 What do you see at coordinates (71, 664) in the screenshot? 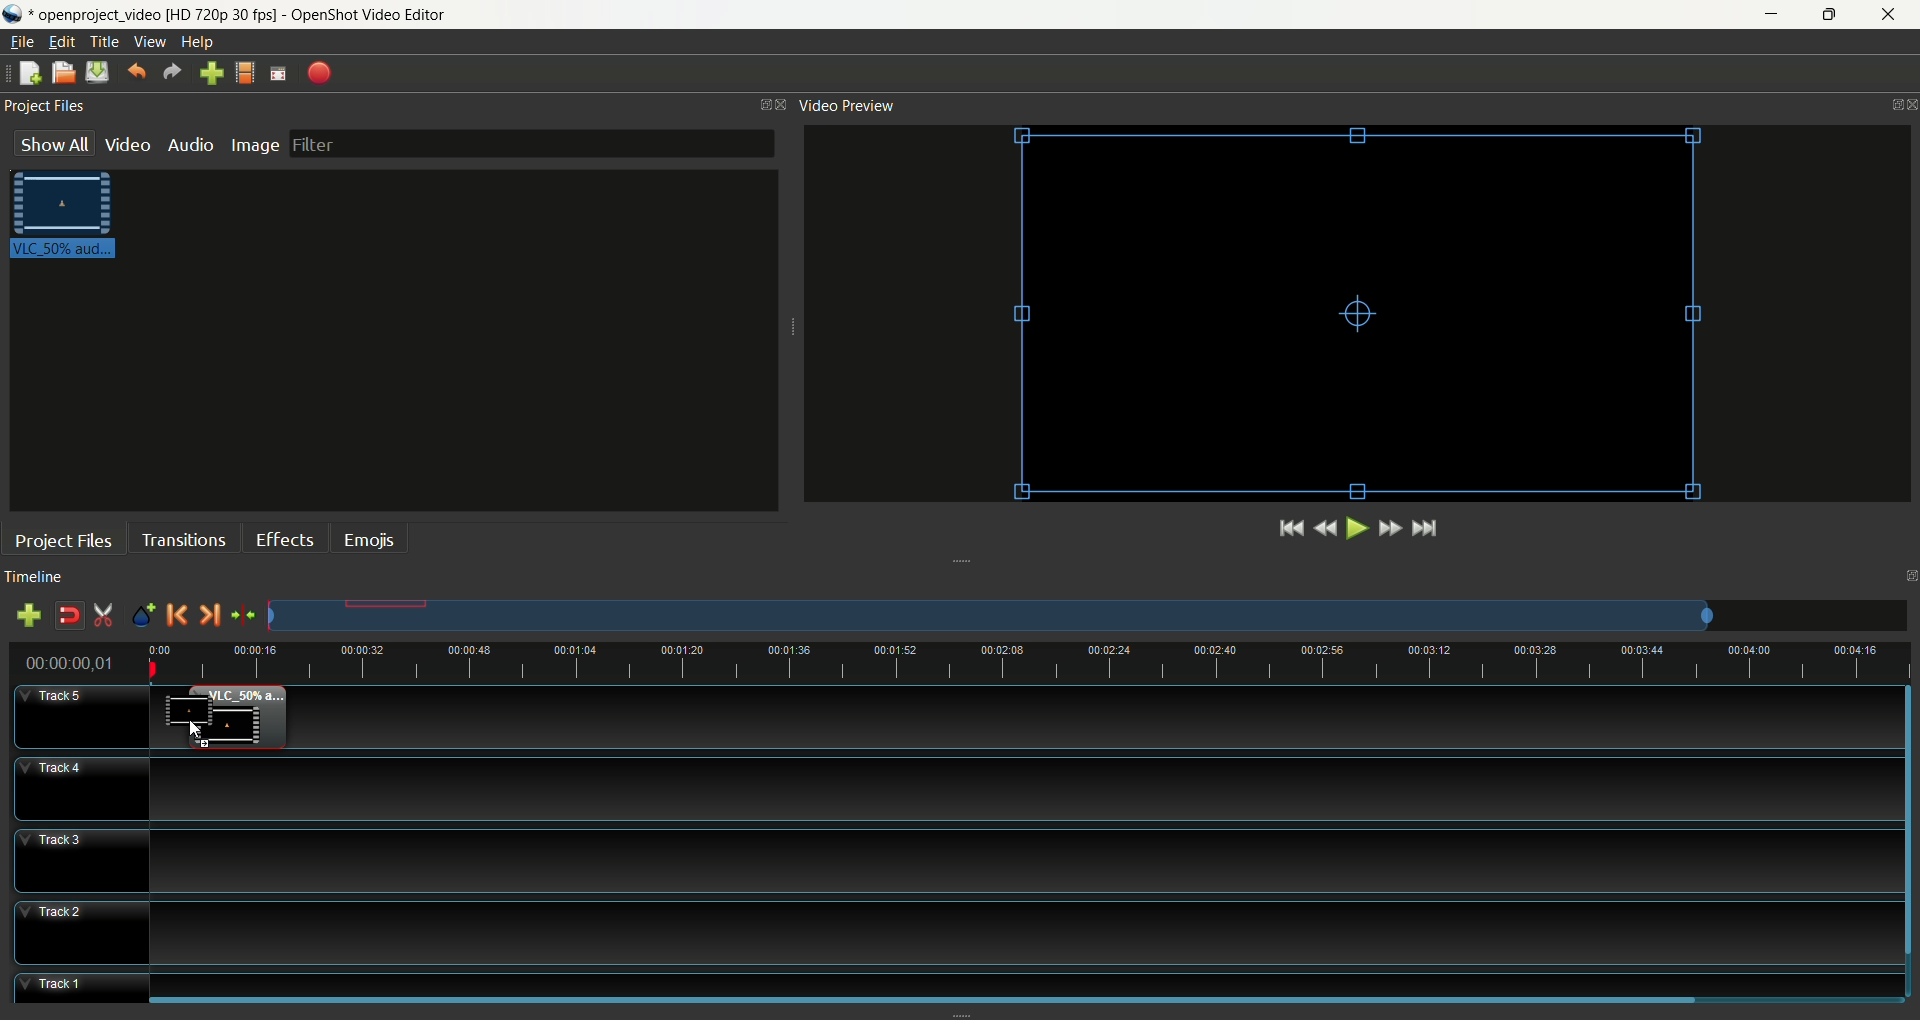
I see `time` at bounding box center [71, 664].